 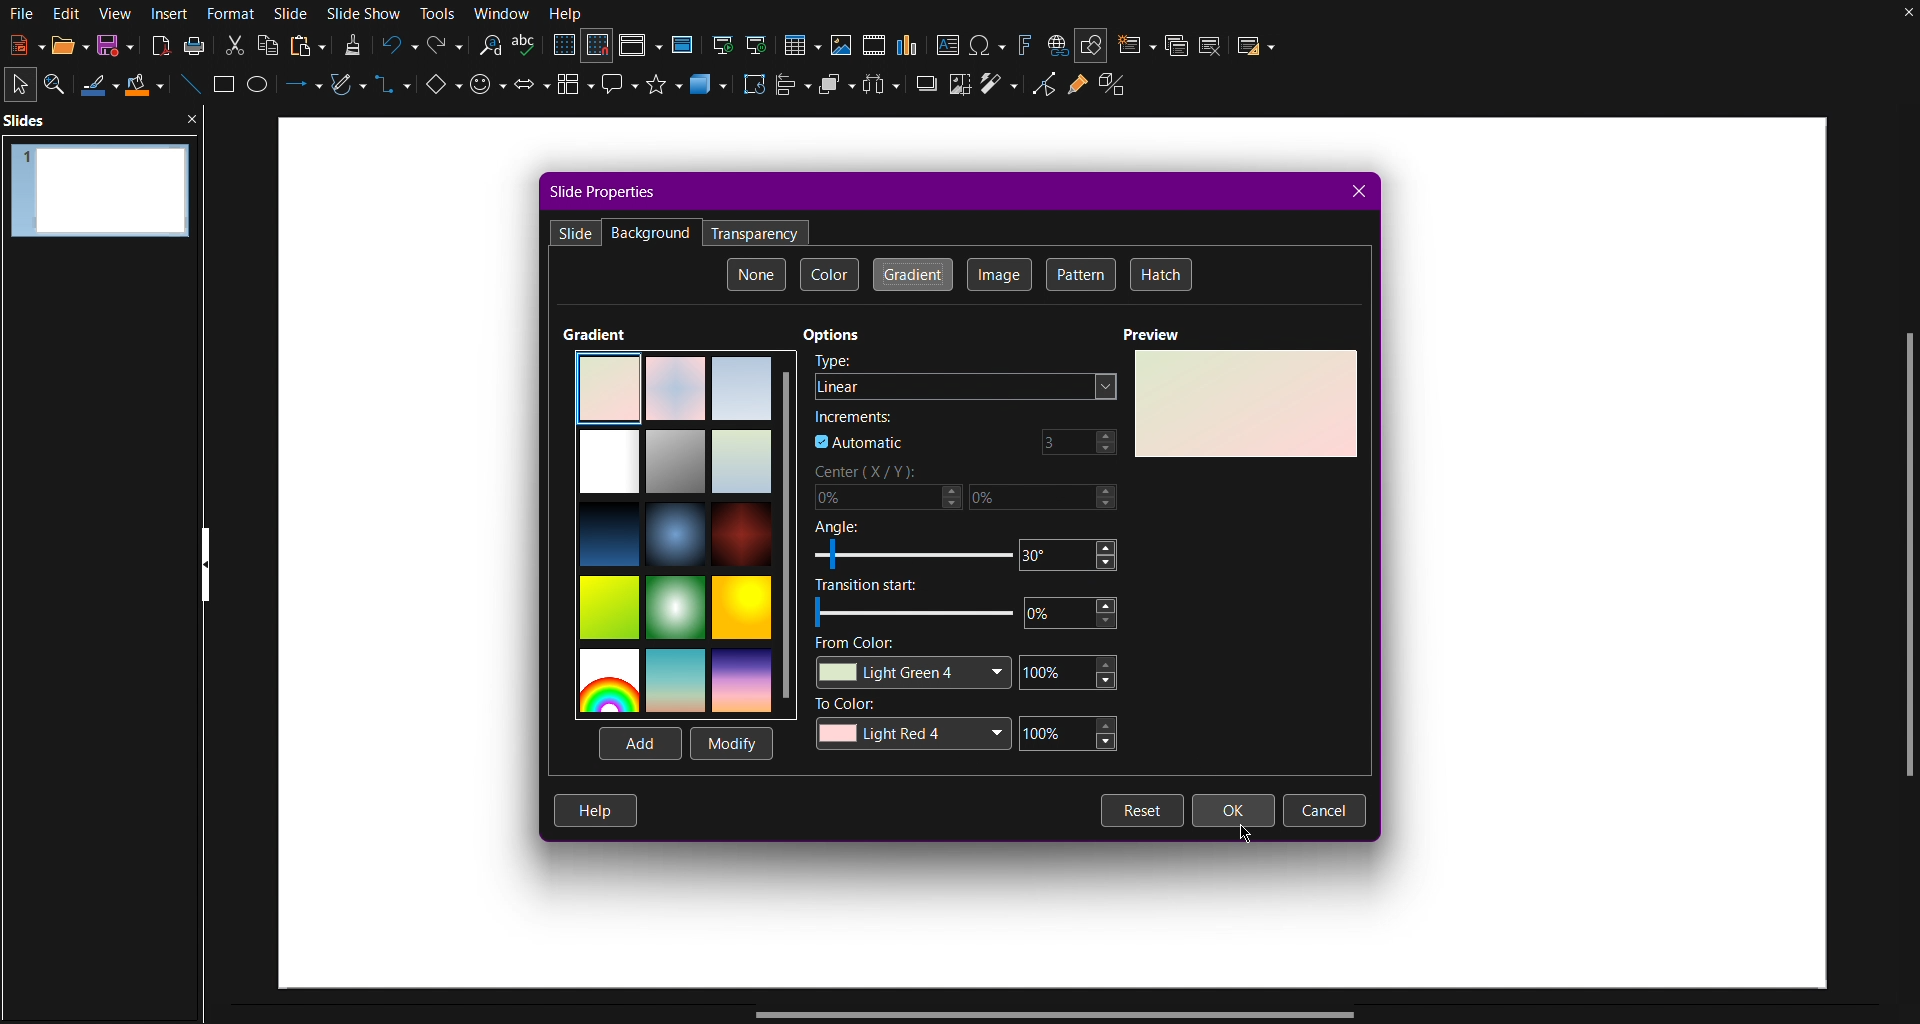 I want to click on Gradient Options, so click(x=686, y=531).